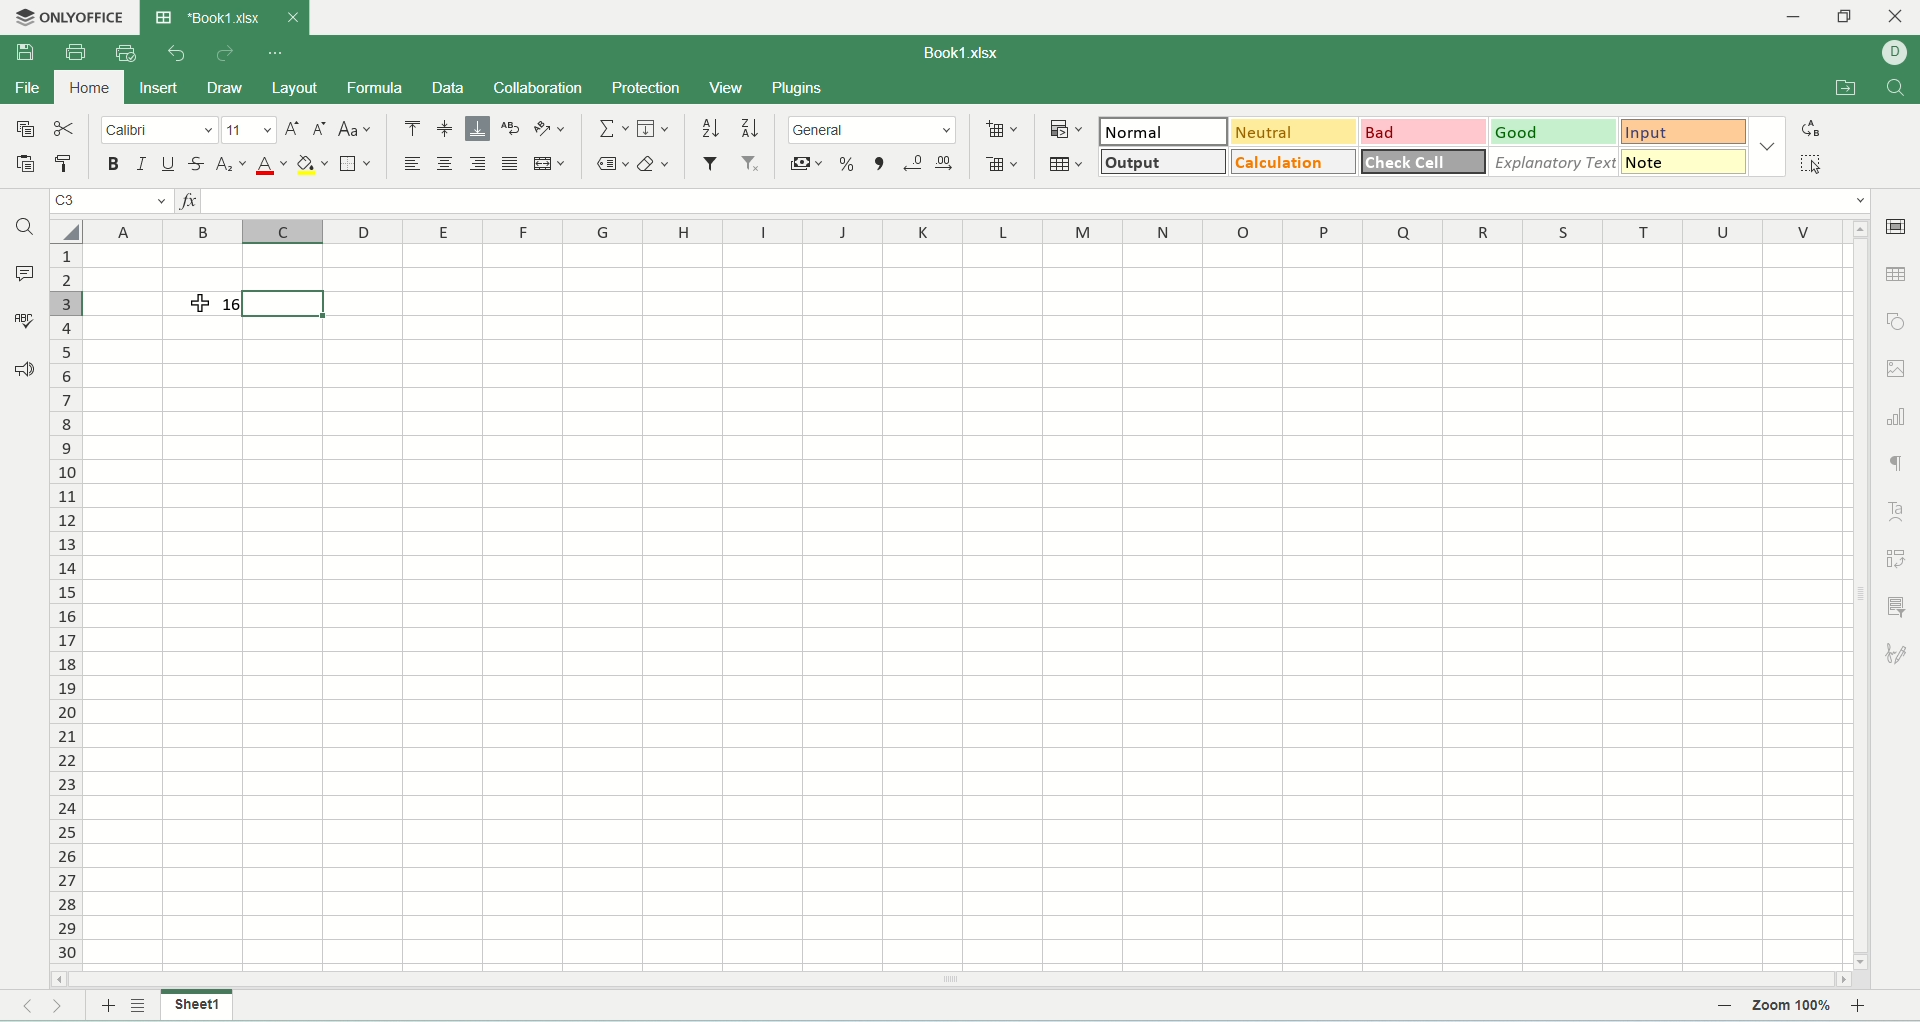  What do you see at coordinates (231, 166) in the screenshot?
I see `subscript` at bounding box center [231, 166].